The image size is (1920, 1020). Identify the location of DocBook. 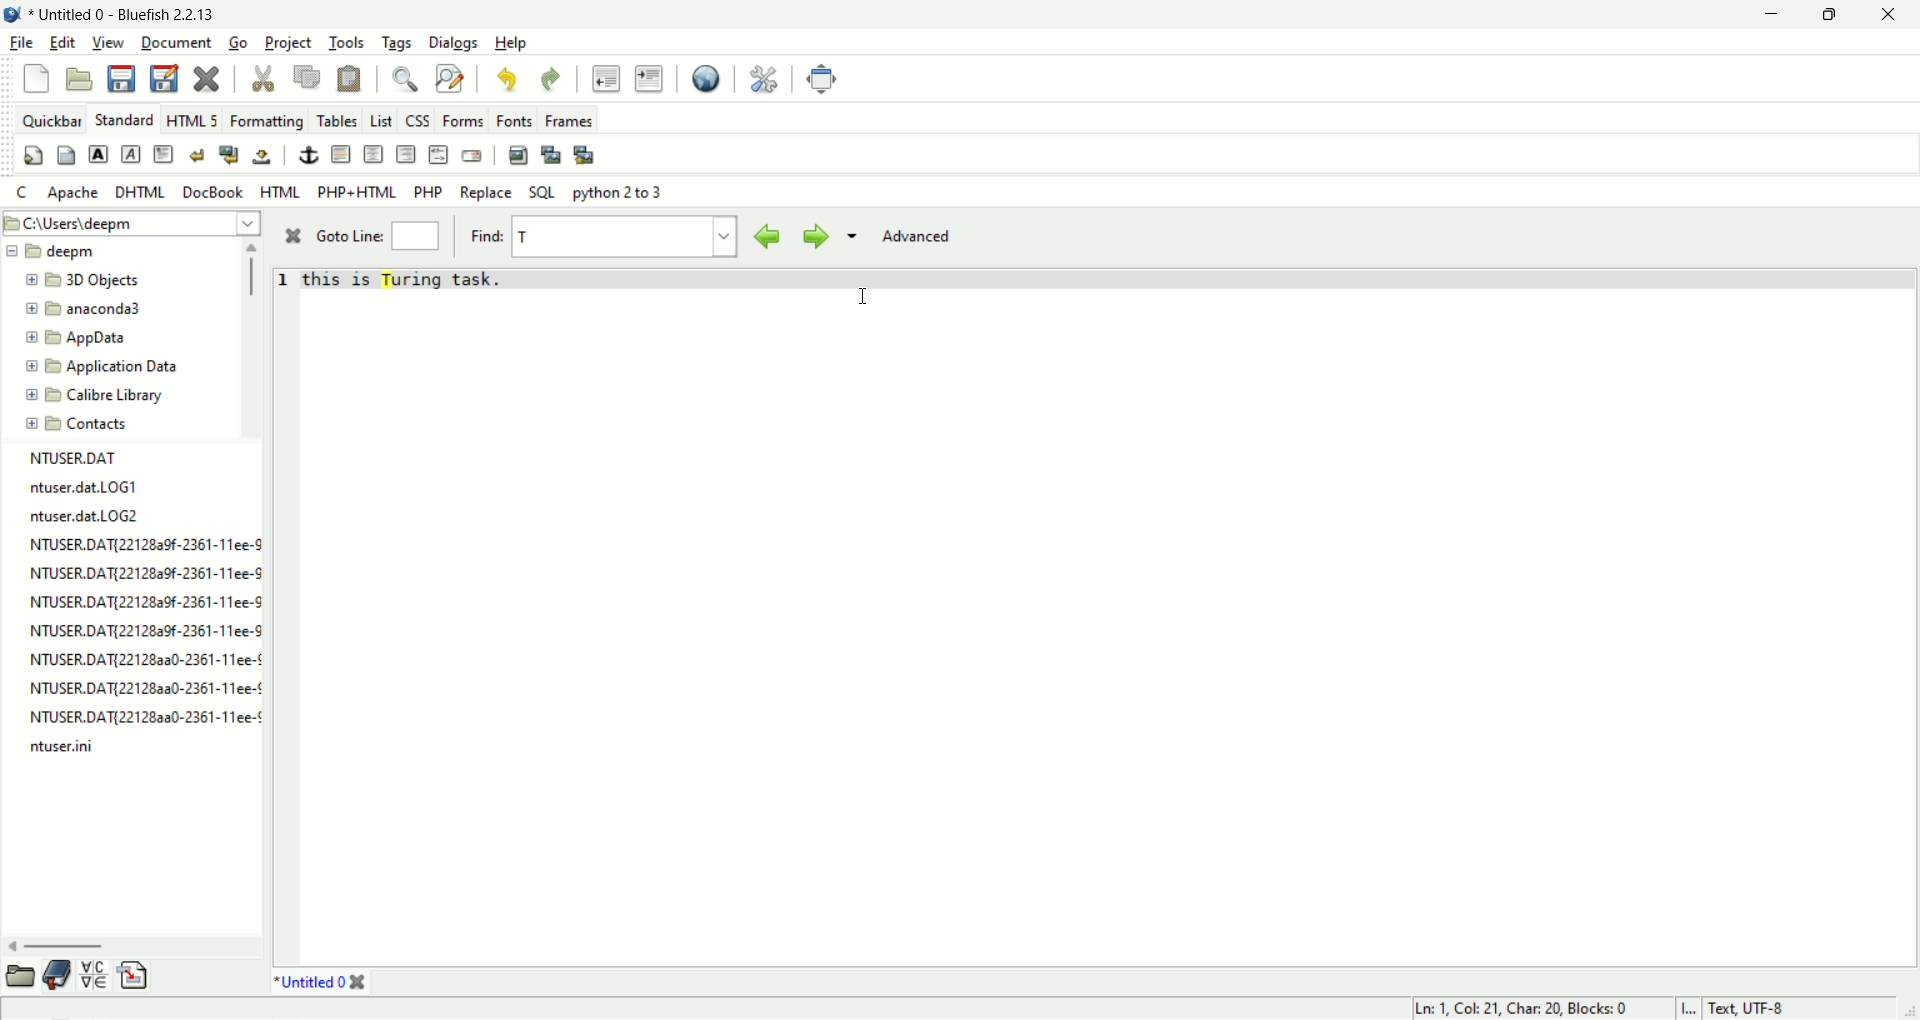
(212, 192).